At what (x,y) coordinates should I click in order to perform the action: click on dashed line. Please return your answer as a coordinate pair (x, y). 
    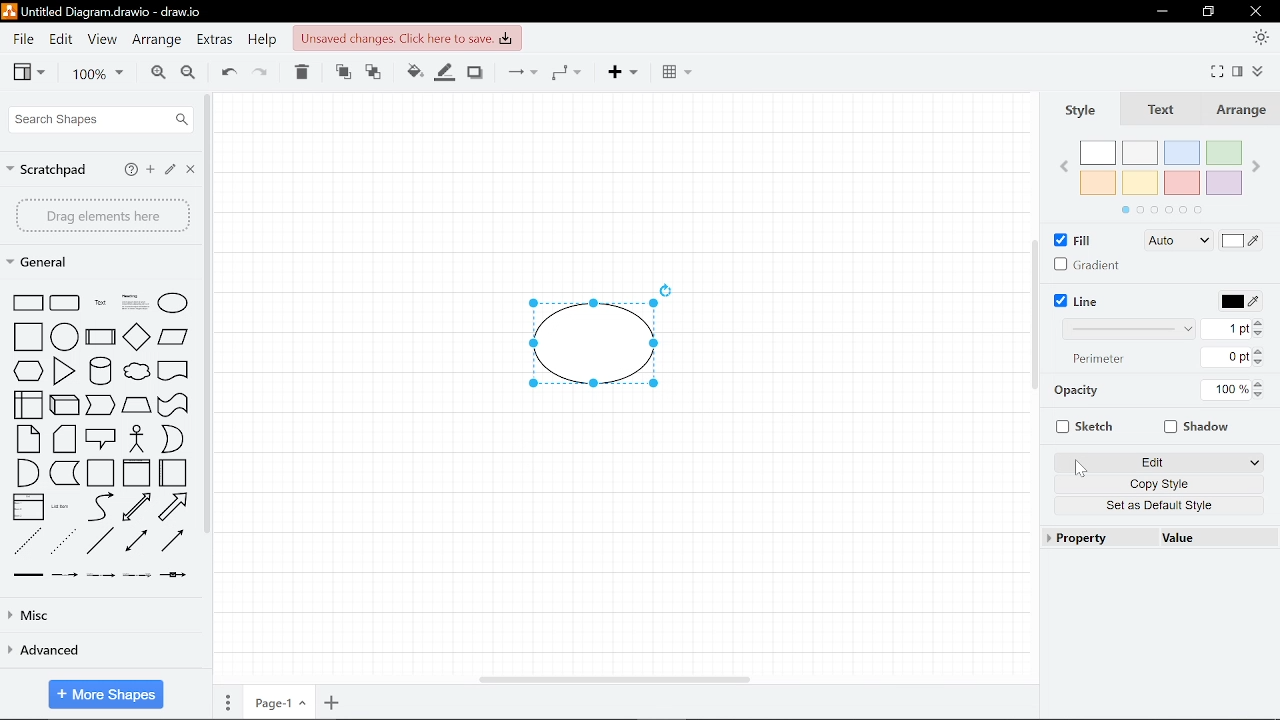
    Looking at the image, I should click on (27, 539).